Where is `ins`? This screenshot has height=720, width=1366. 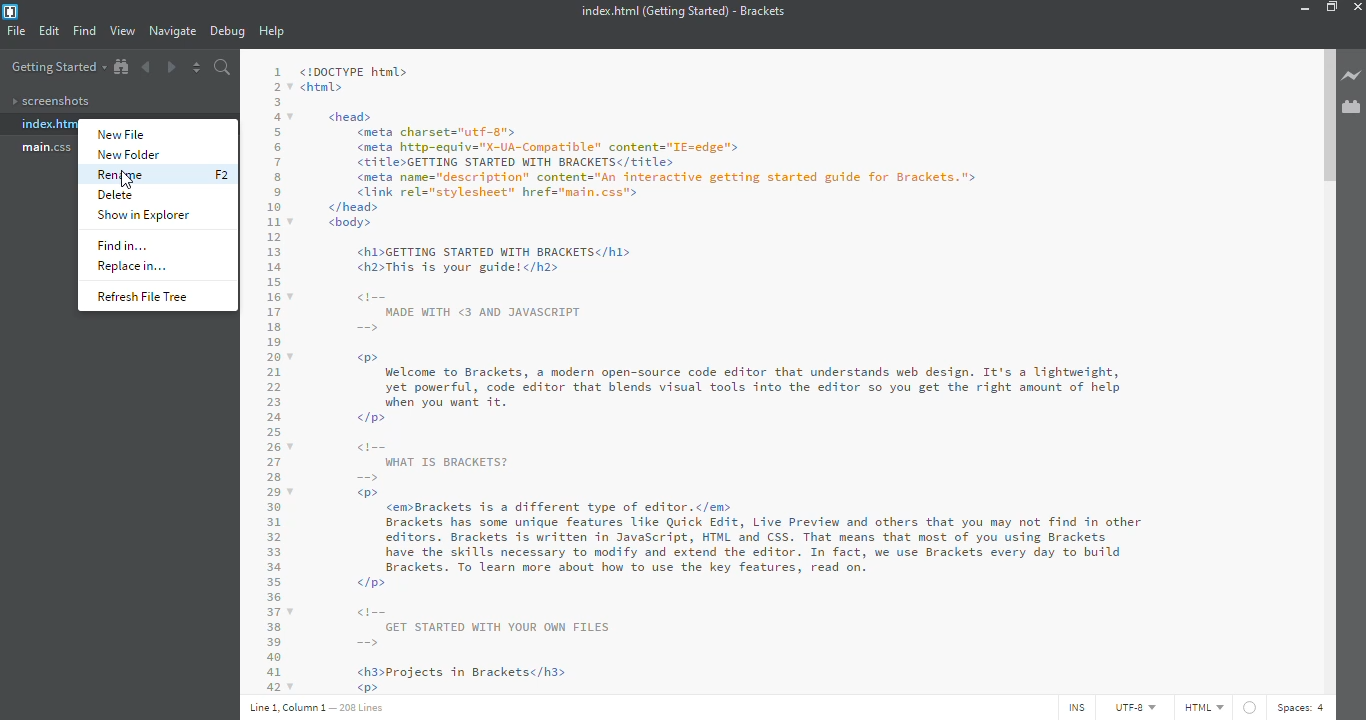 ins is located at coordinates (1073, 708).